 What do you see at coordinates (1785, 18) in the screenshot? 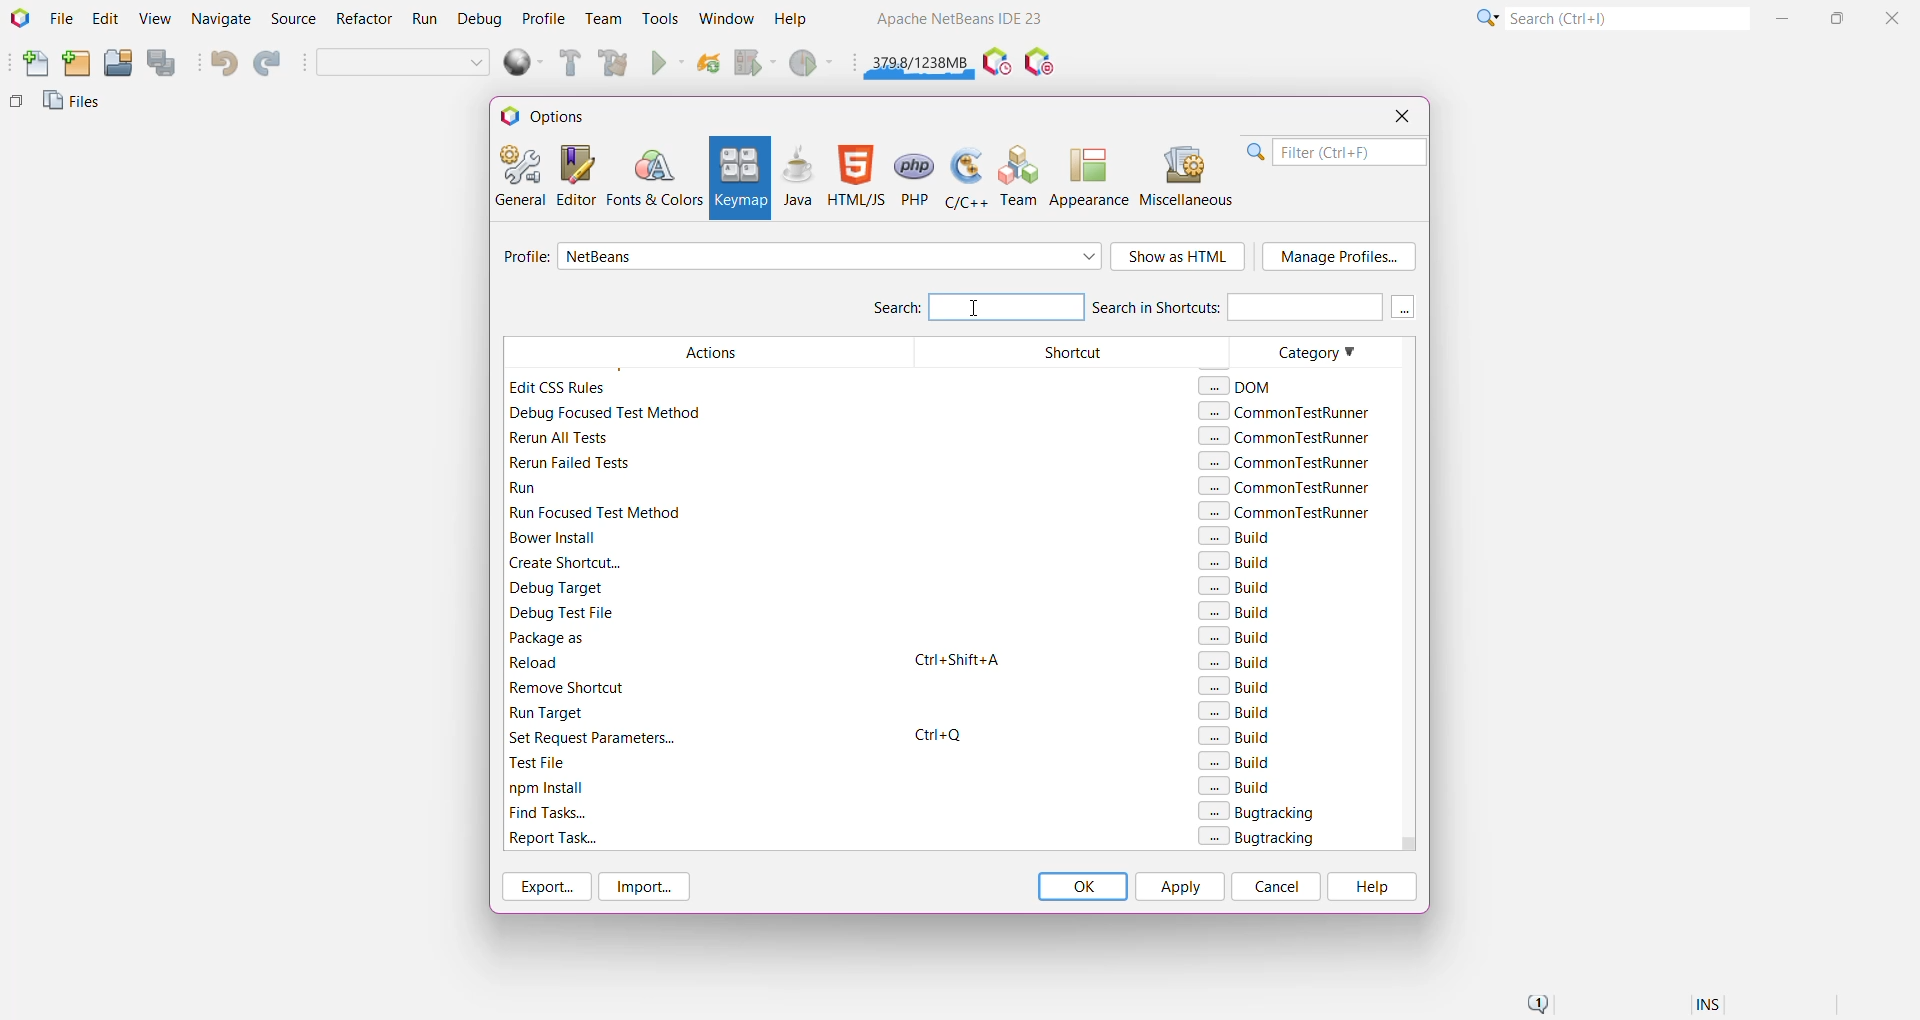
I see `Minimize` at bounding box center [1785, 18].